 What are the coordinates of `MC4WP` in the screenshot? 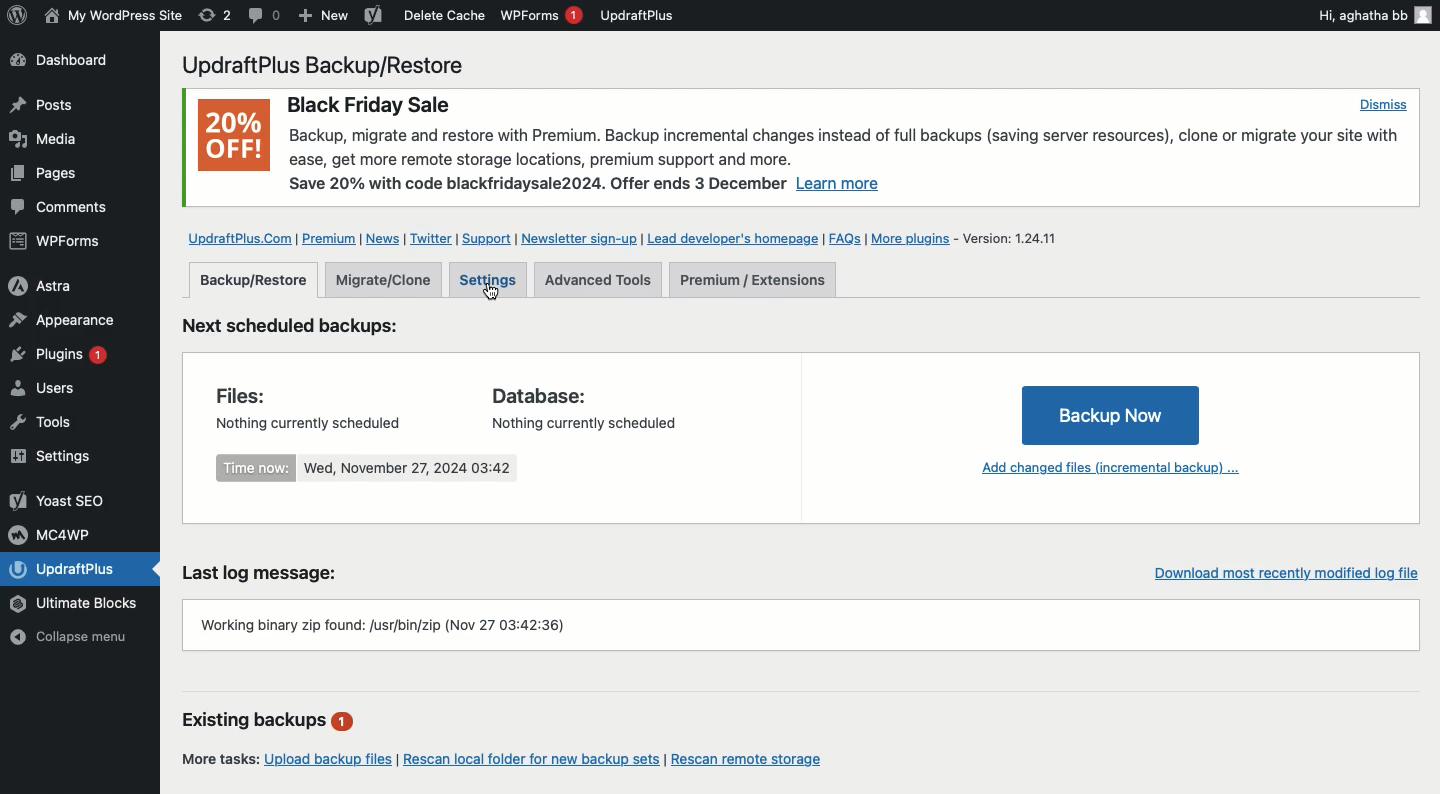 It's located at (55, 533).